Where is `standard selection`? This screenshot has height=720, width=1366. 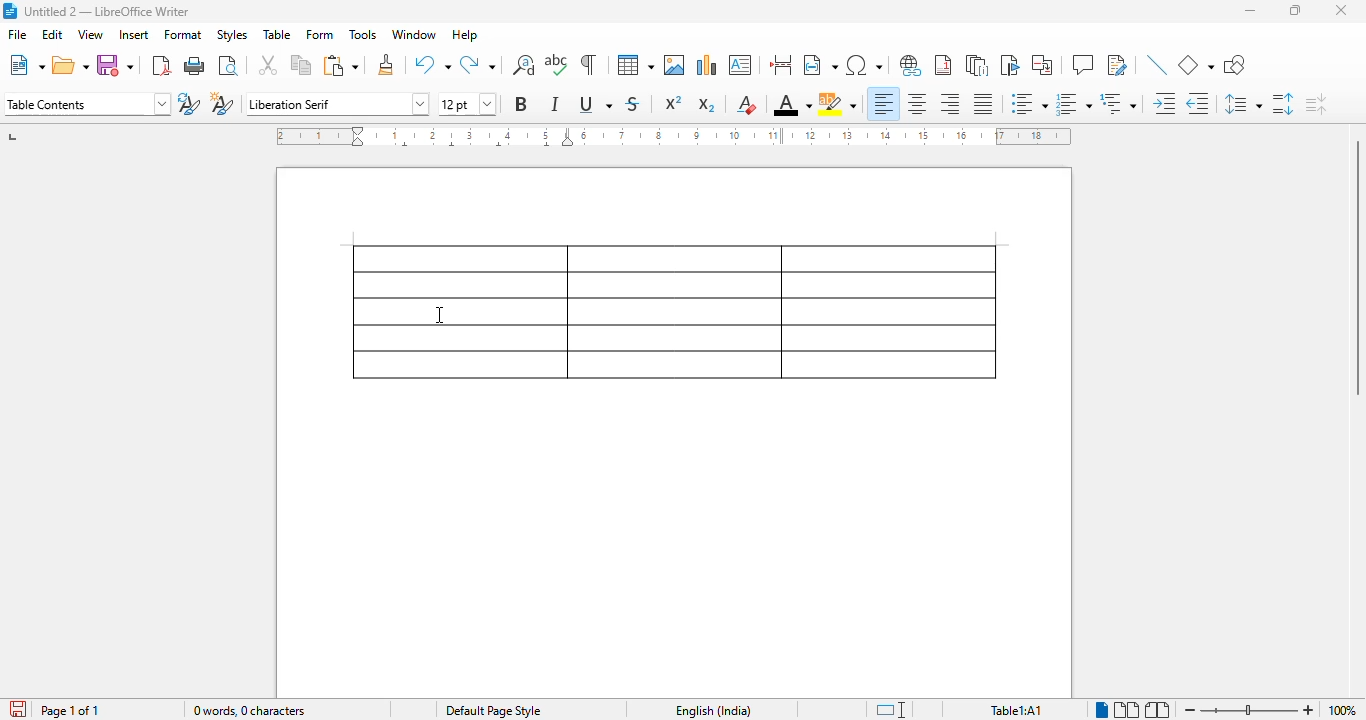
standard selection is located at coordinates (891, 710).